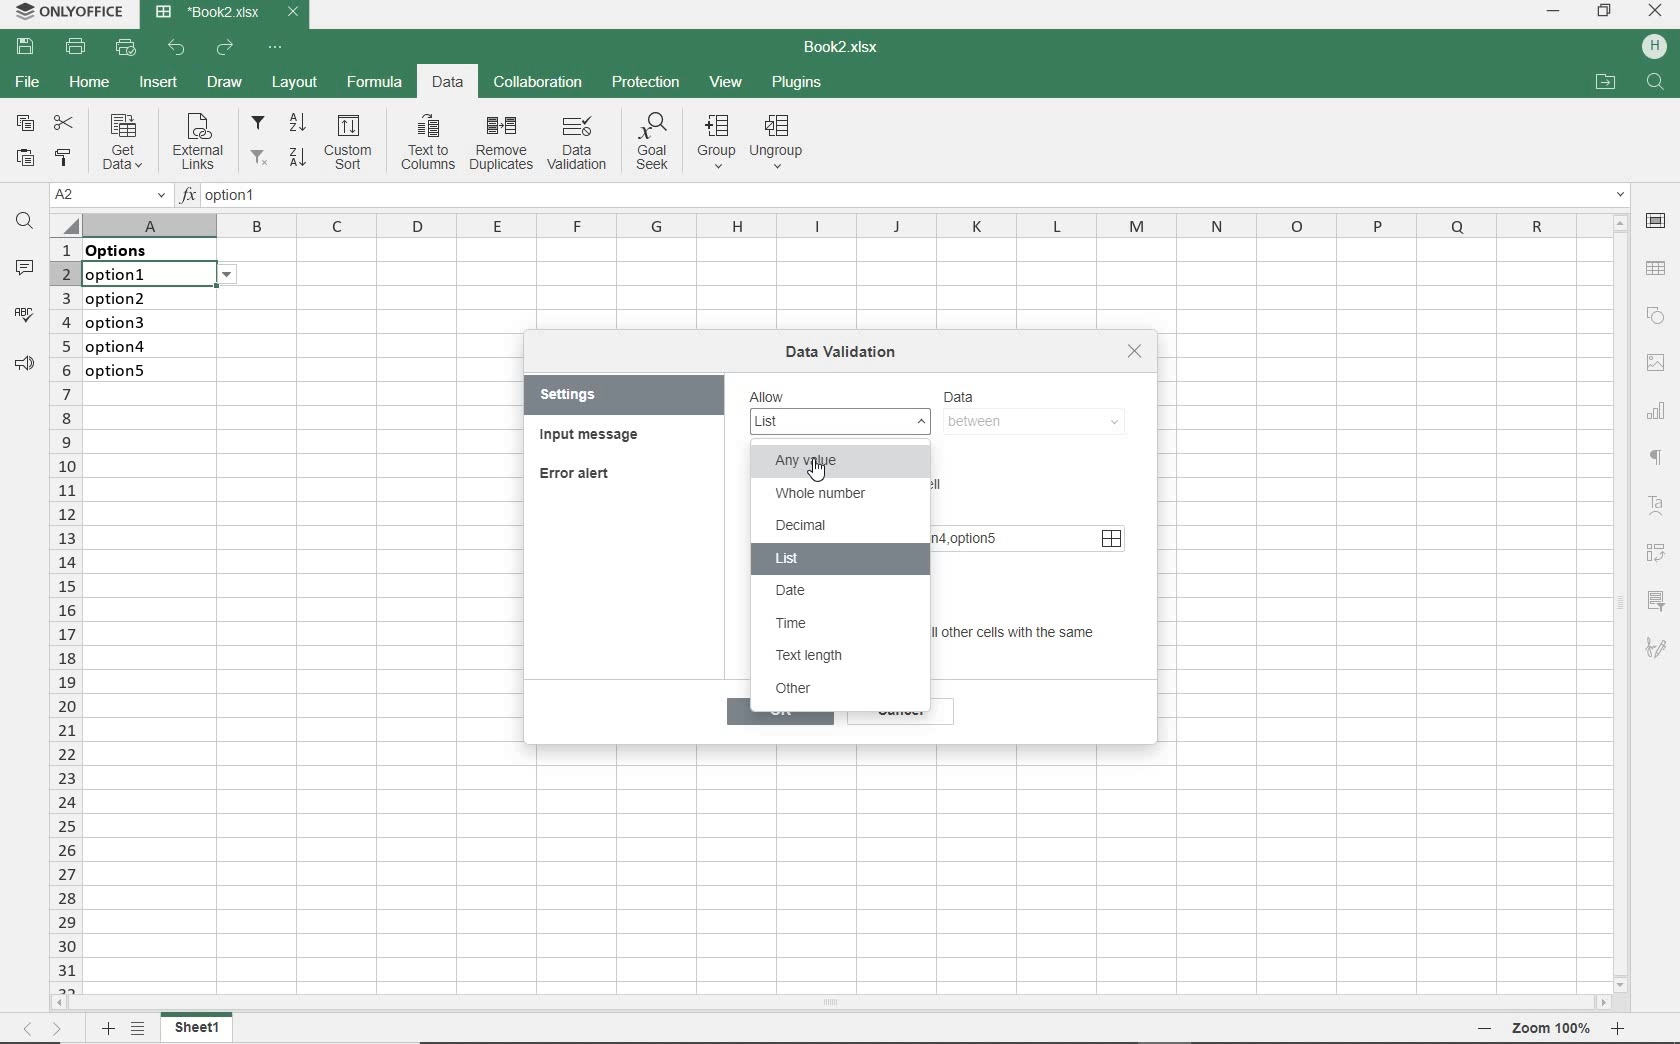  I want to click on CLOSE, so click(1657, 10).